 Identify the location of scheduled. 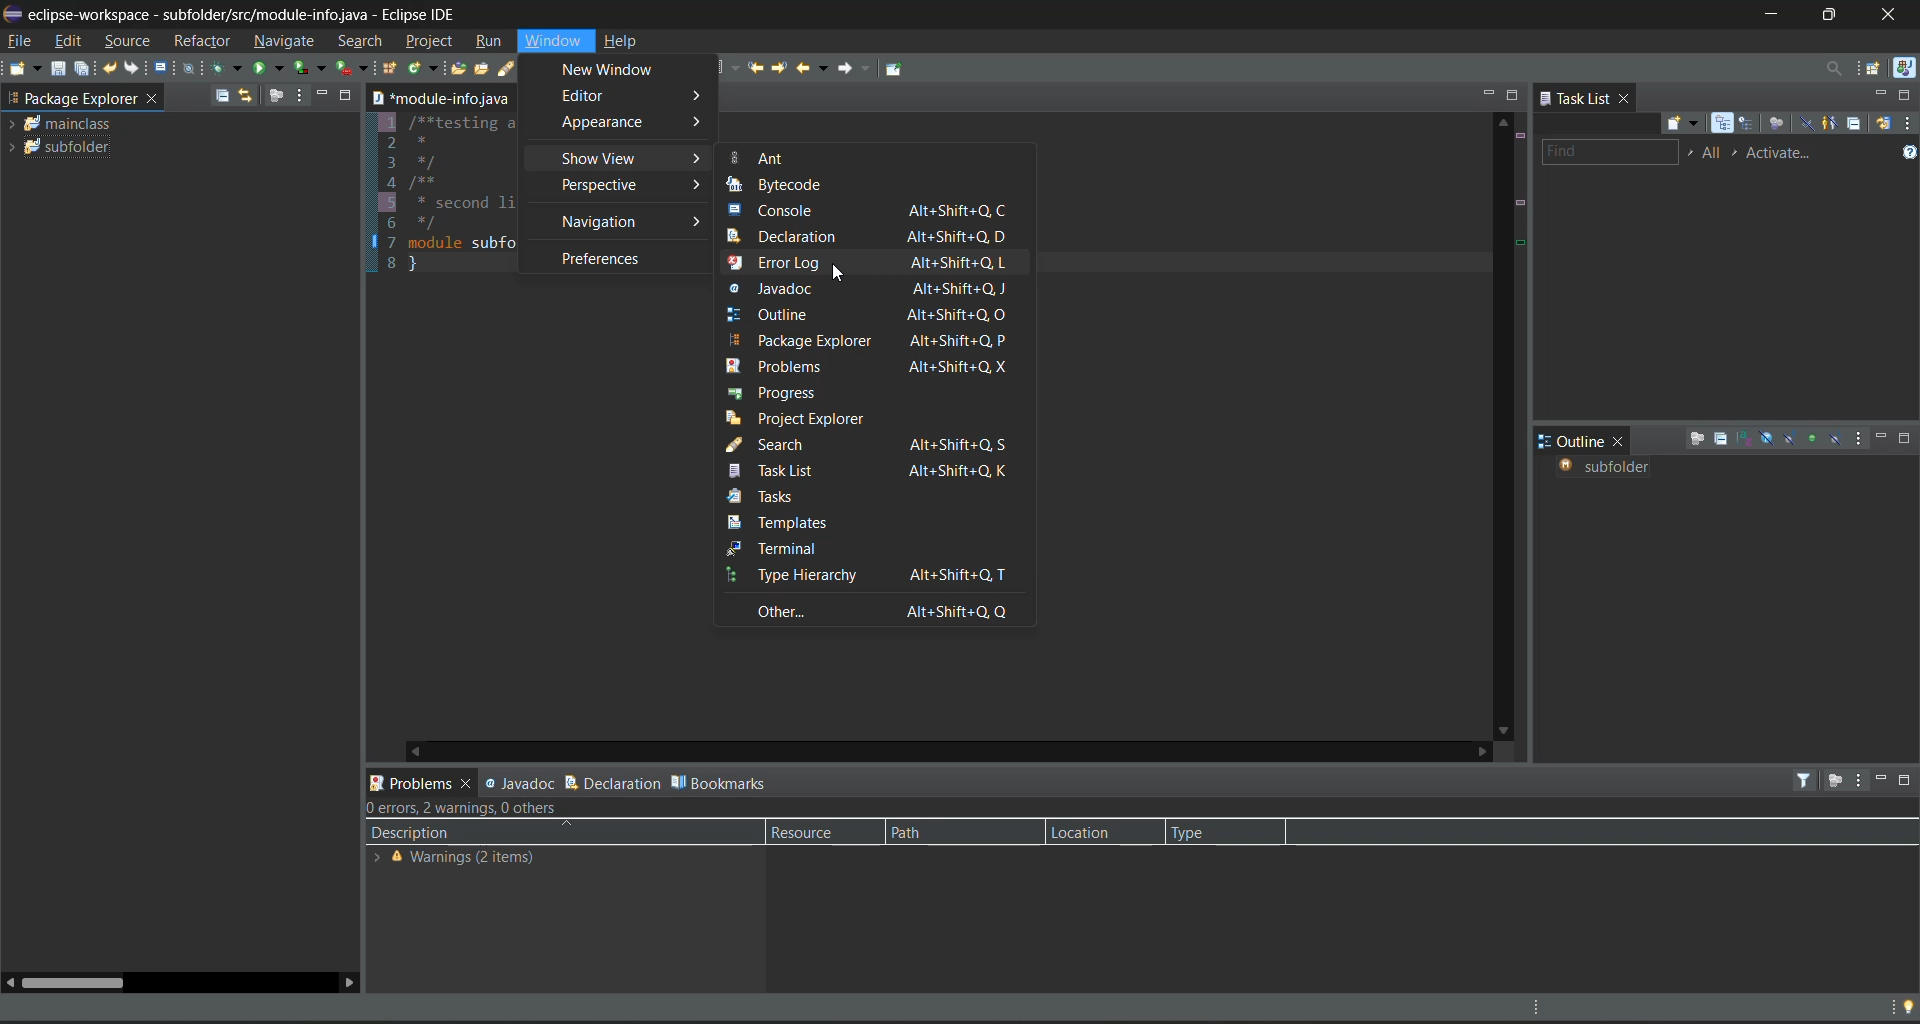
(1749, 125).